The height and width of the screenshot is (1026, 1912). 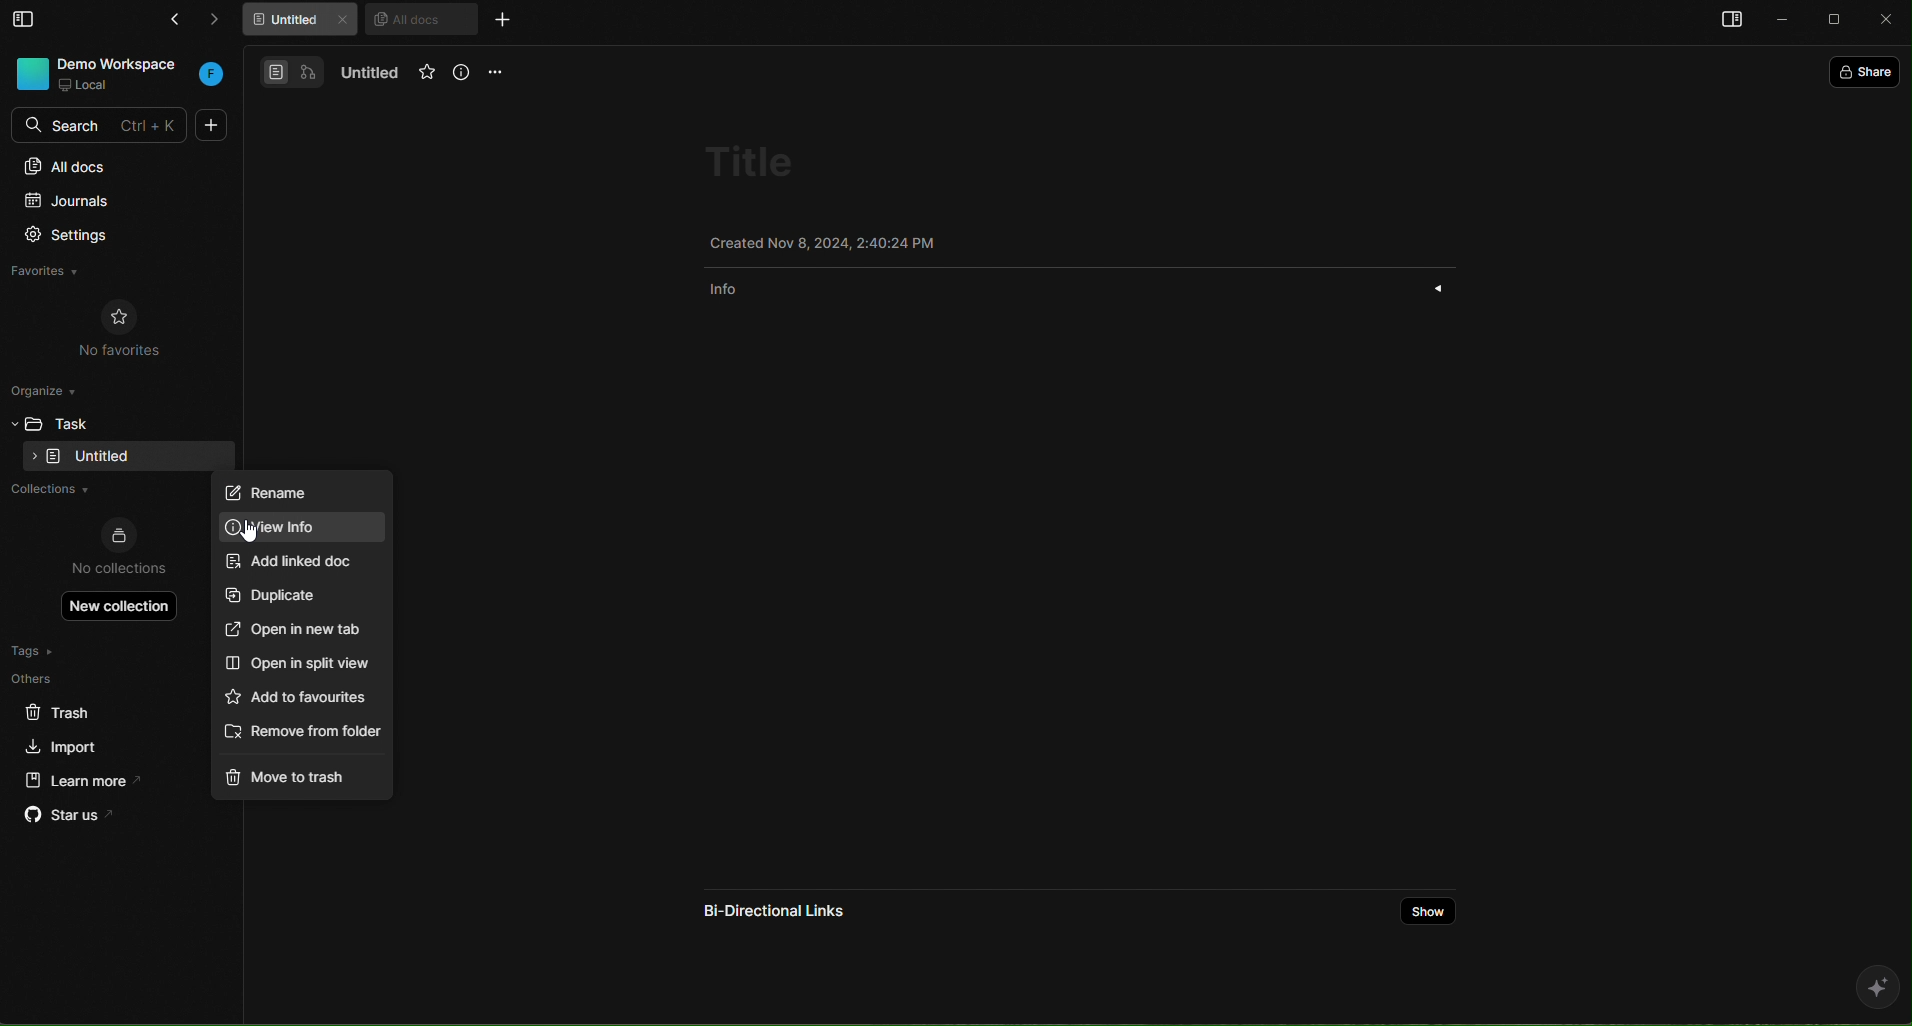 I want to click on favorites, so click(x=65, y=274).